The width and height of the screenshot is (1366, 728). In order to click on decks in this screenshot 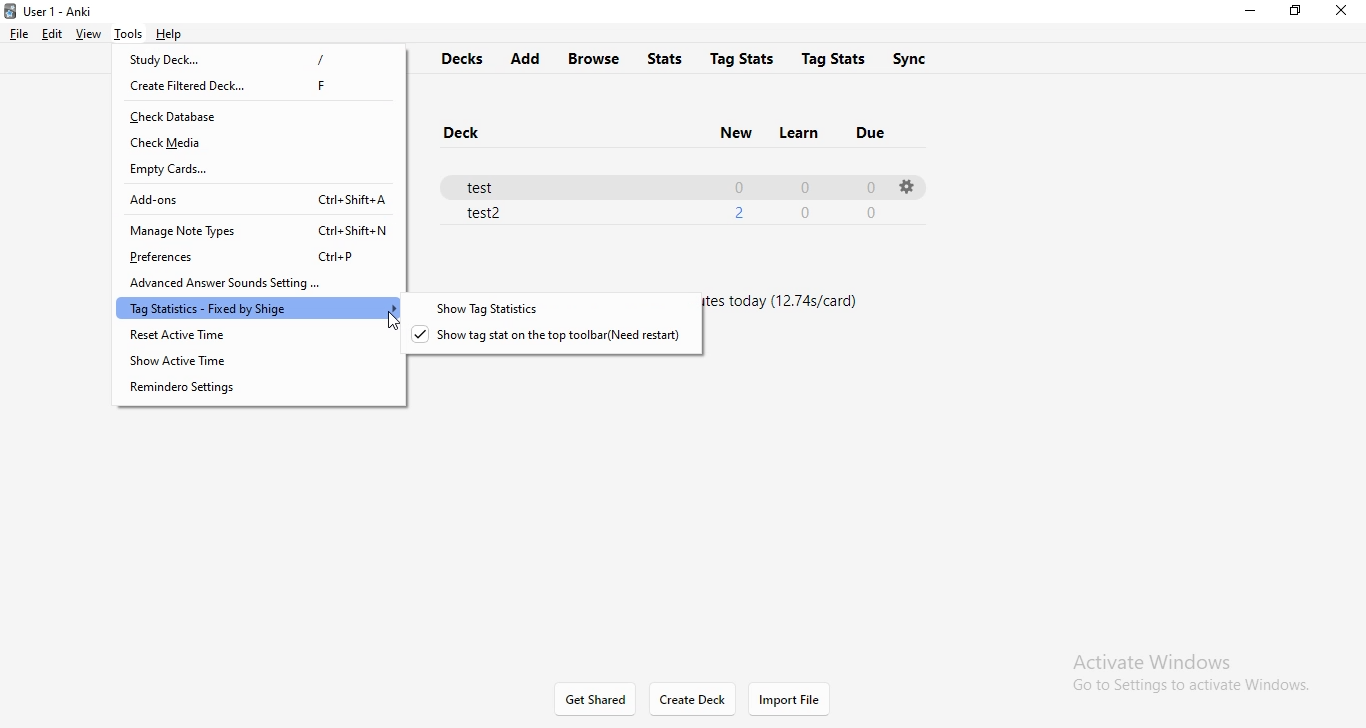, I will do `click(465, 60)`.